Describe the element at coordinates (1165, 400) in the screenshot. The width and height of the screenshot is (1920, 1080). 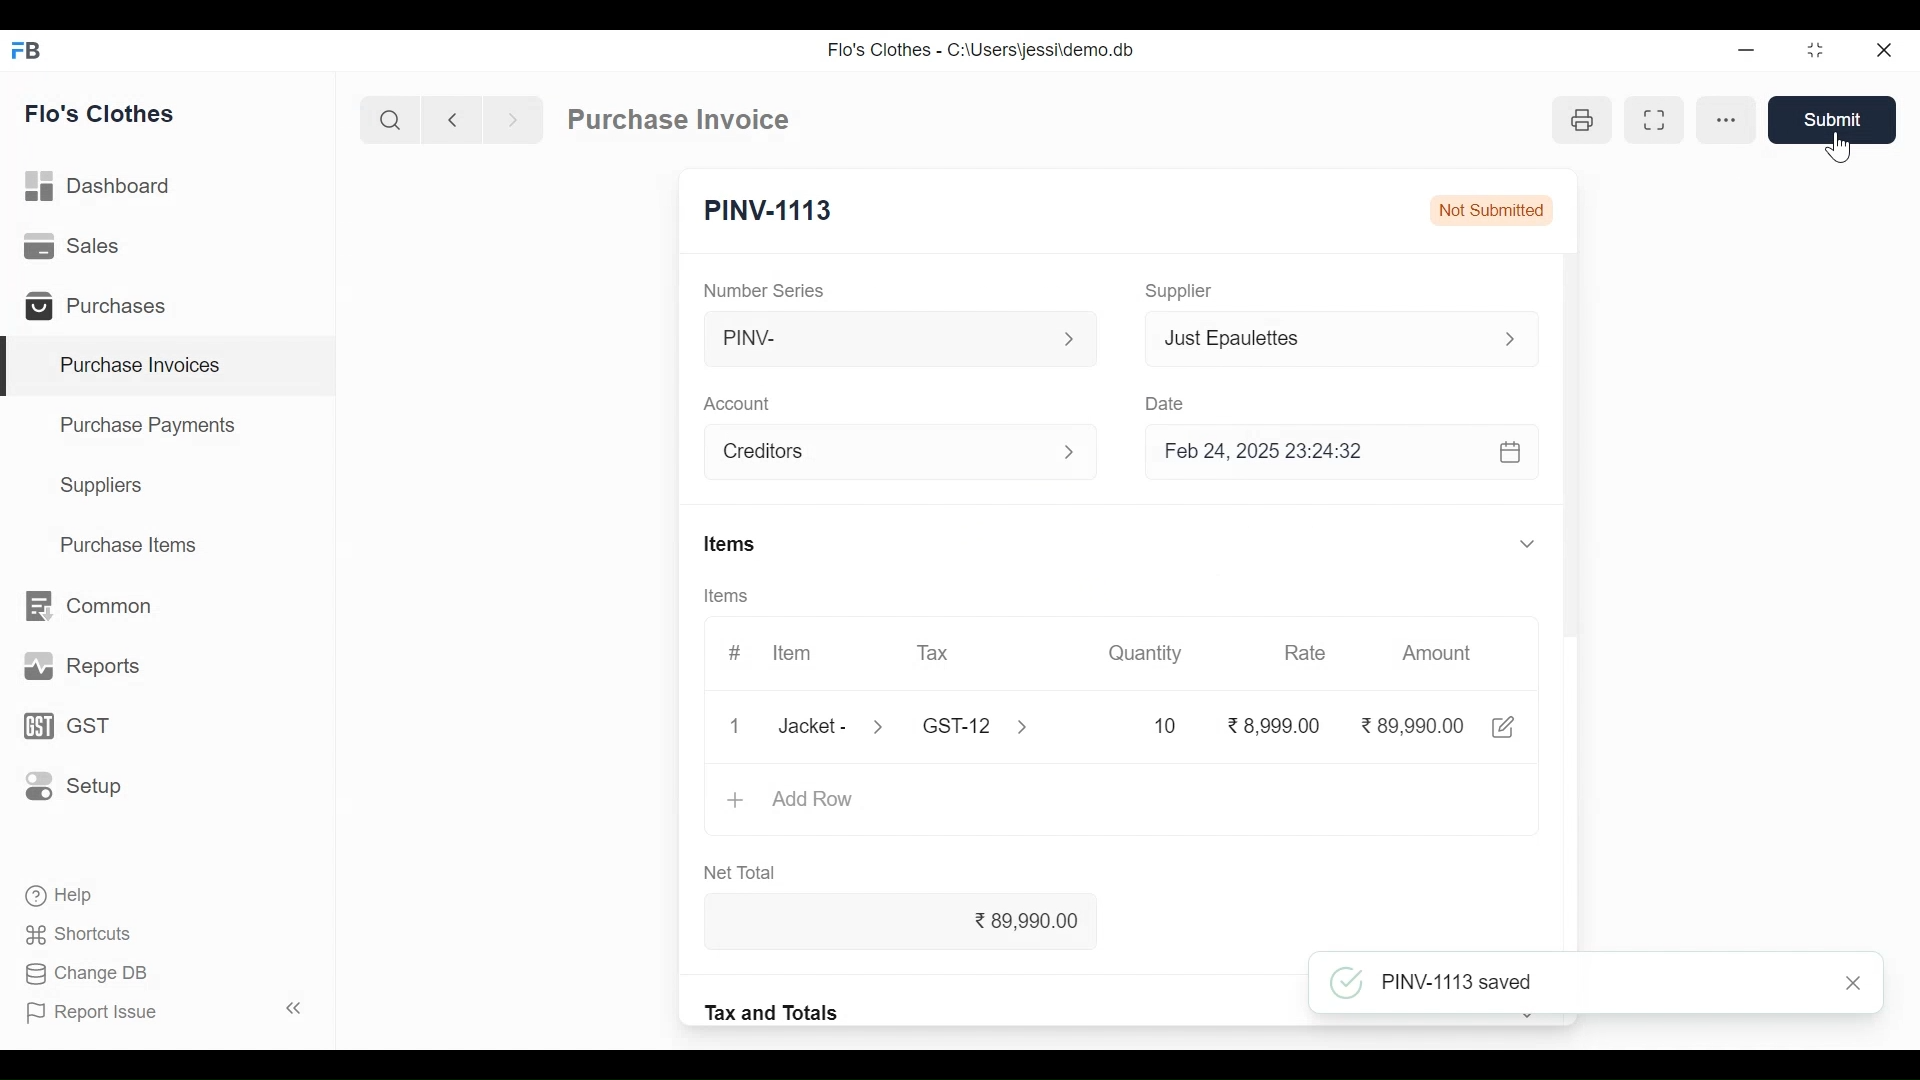
I see `Date` at that location.